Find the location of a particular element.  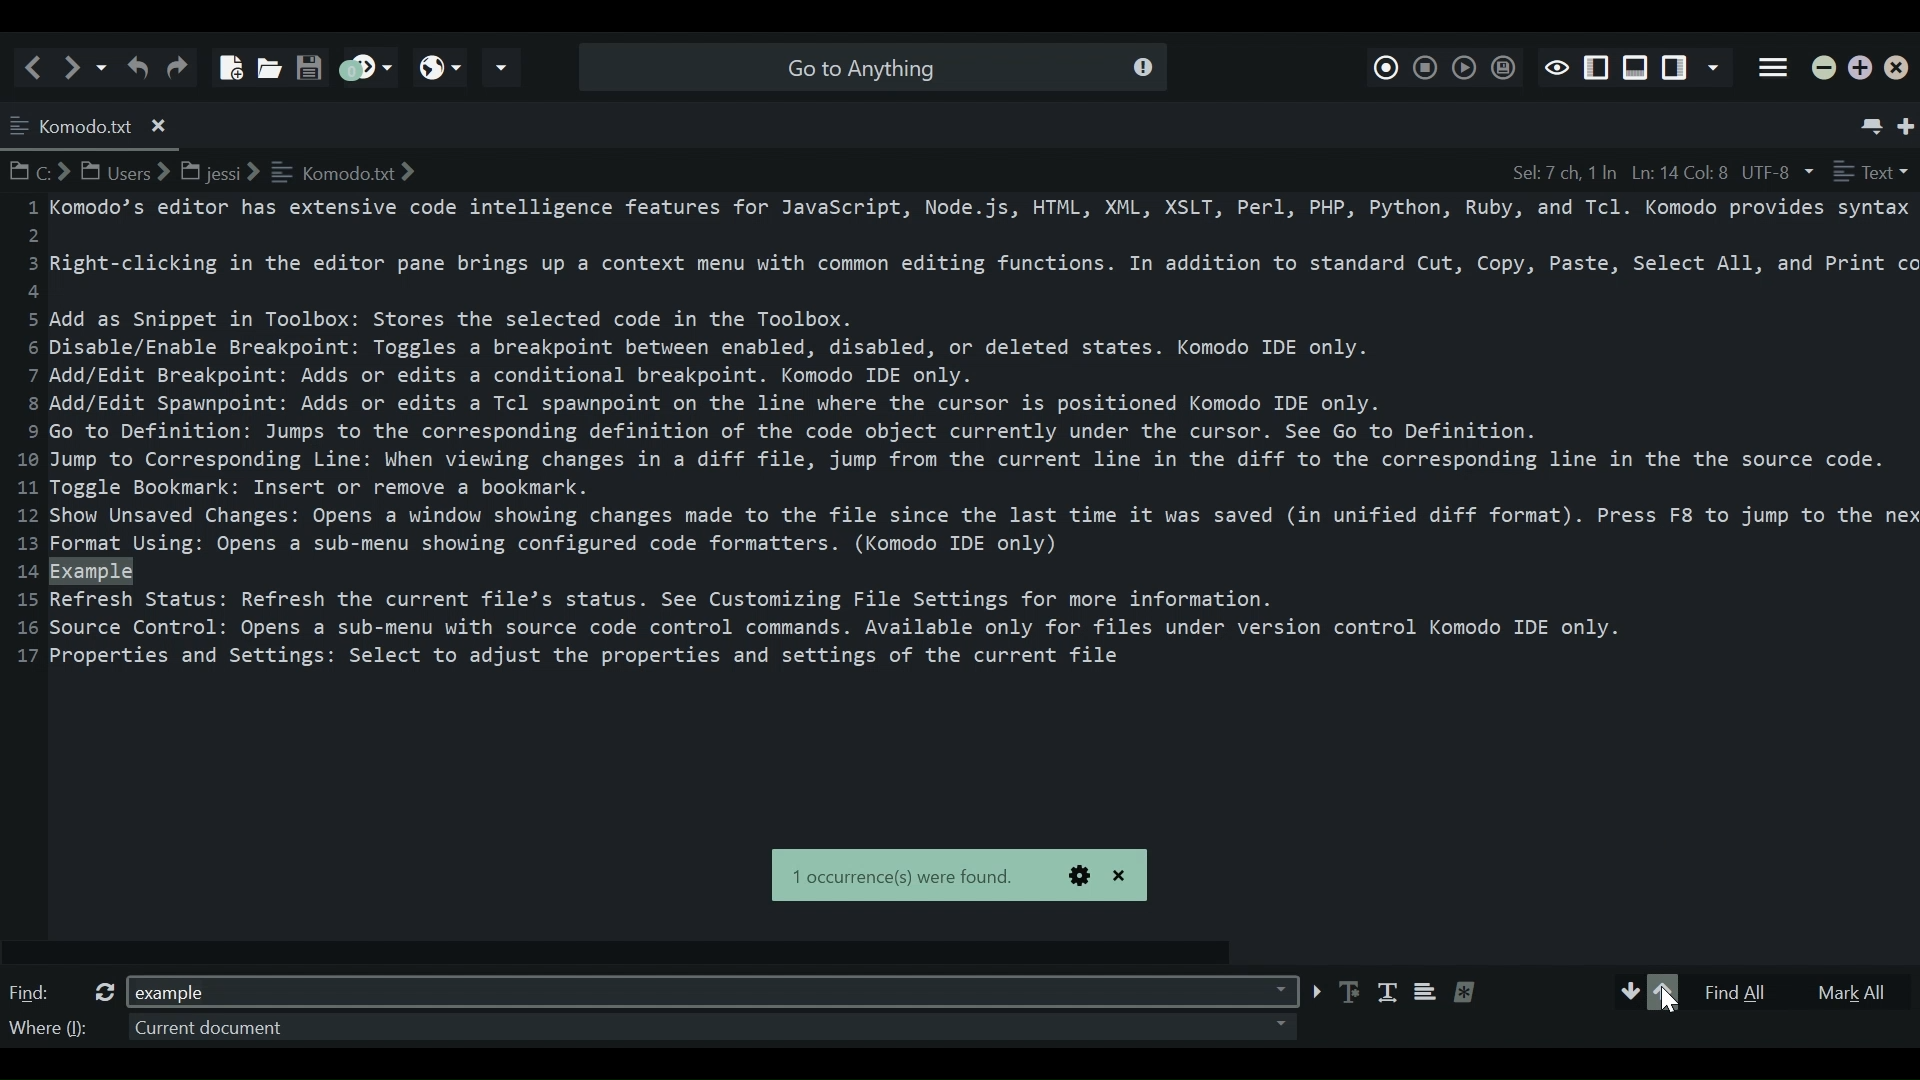

Find is located at coordinates (33, 993).